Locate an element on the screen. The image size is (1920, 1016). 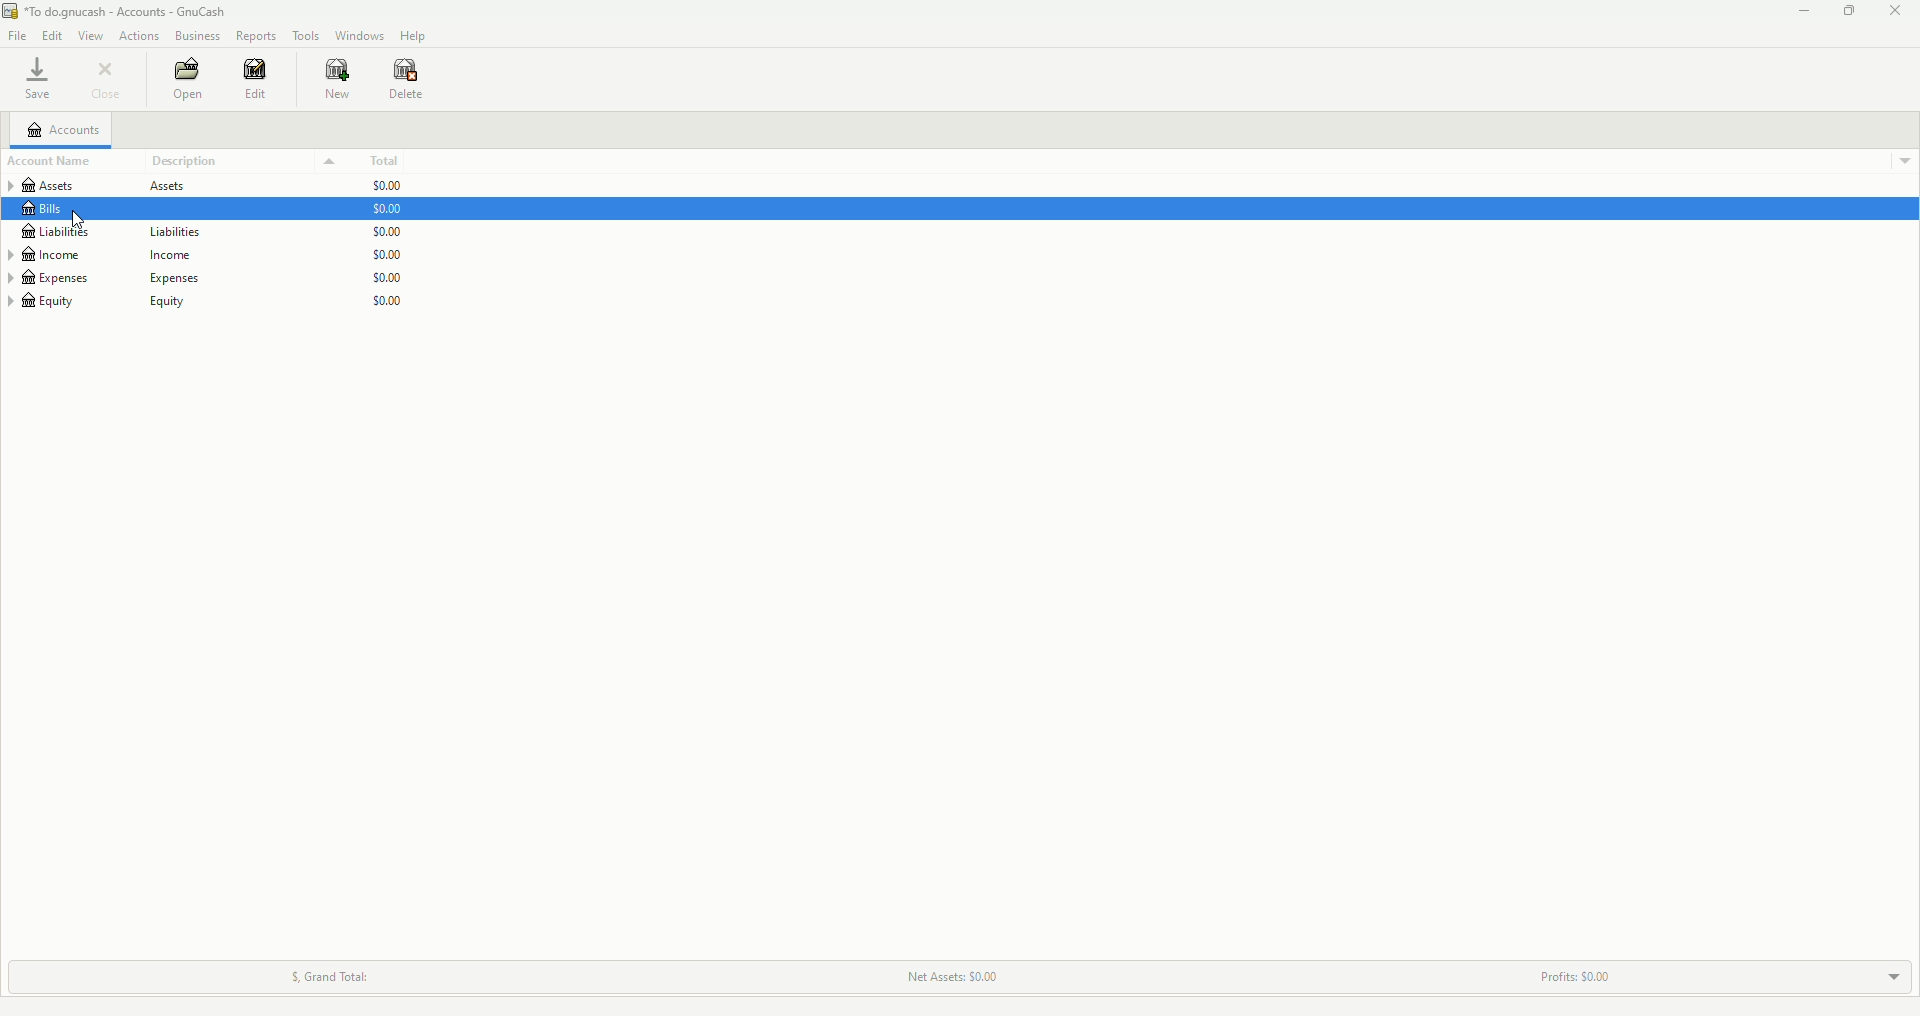
Equity is located at coordinates (106, 307).